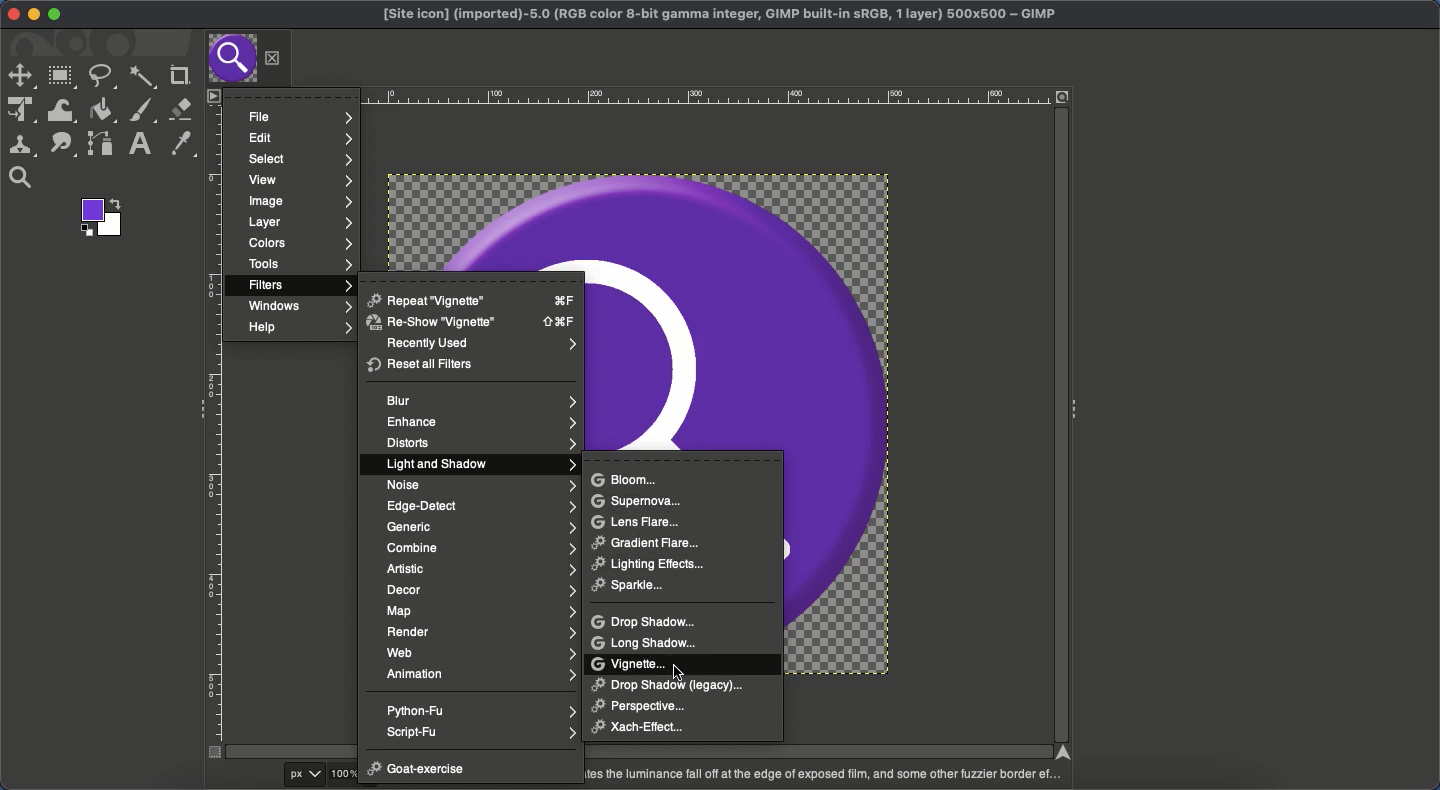  What do you see at coordinates (140, 111) in the screenshot?
I see `Paint` at bounding box center [140, 111].